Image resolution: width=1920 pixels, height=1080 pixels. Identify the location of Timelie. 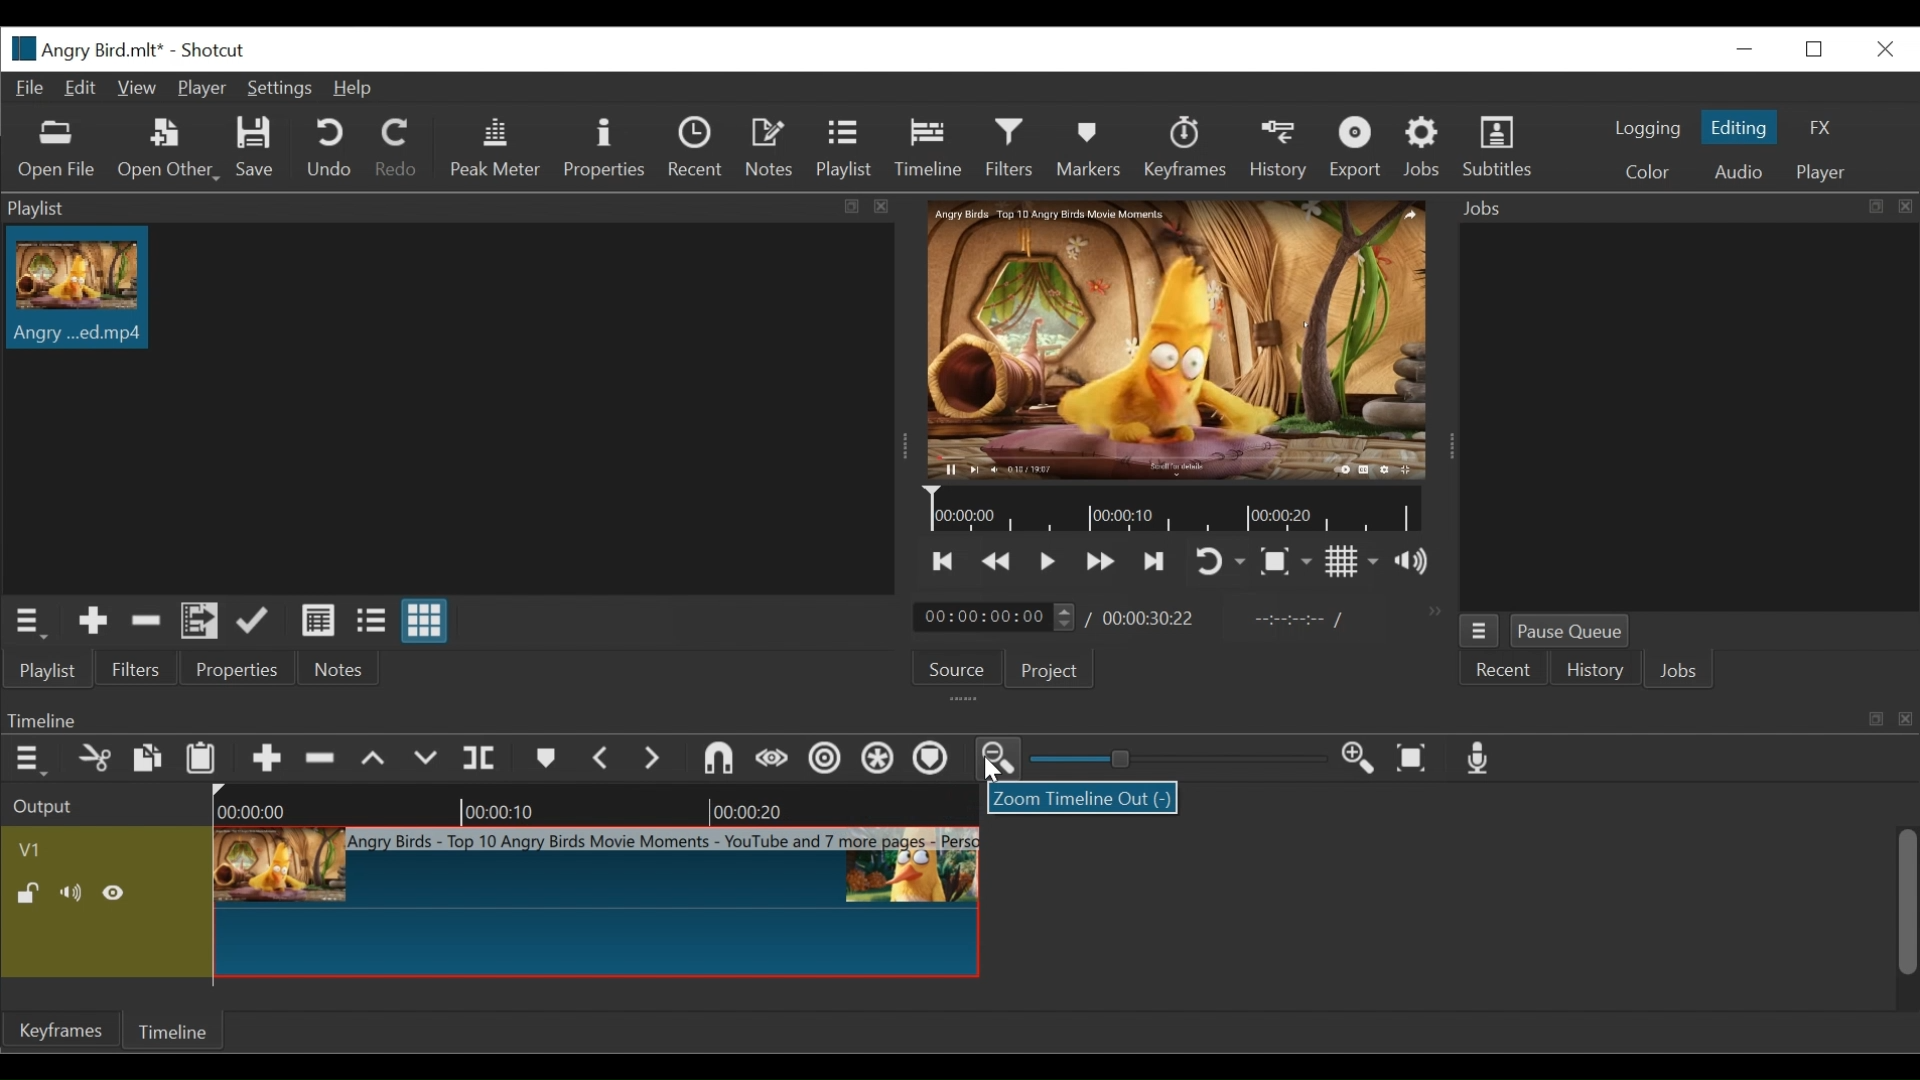
(171, 1034).